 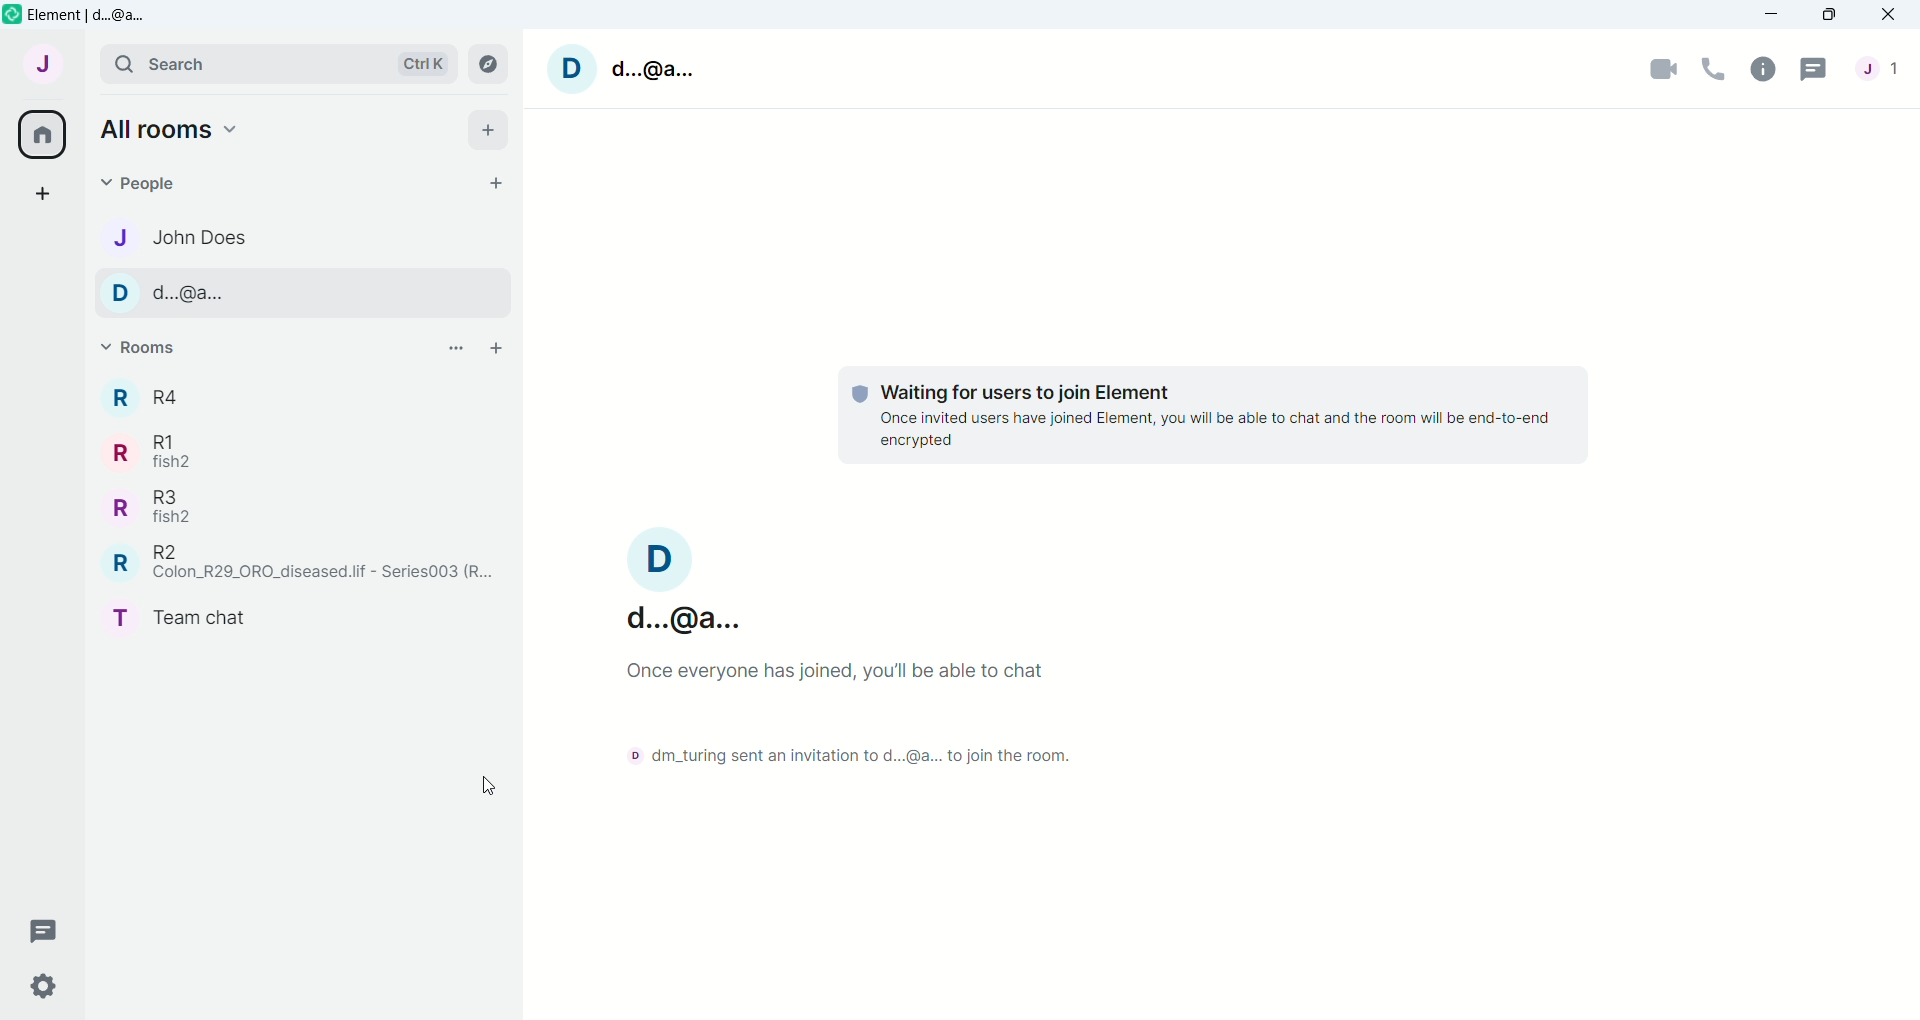 What do you see at coordinates (97, 14) in the screenshot?
I see `element | d...@a...` at bounding box center [97, 14].